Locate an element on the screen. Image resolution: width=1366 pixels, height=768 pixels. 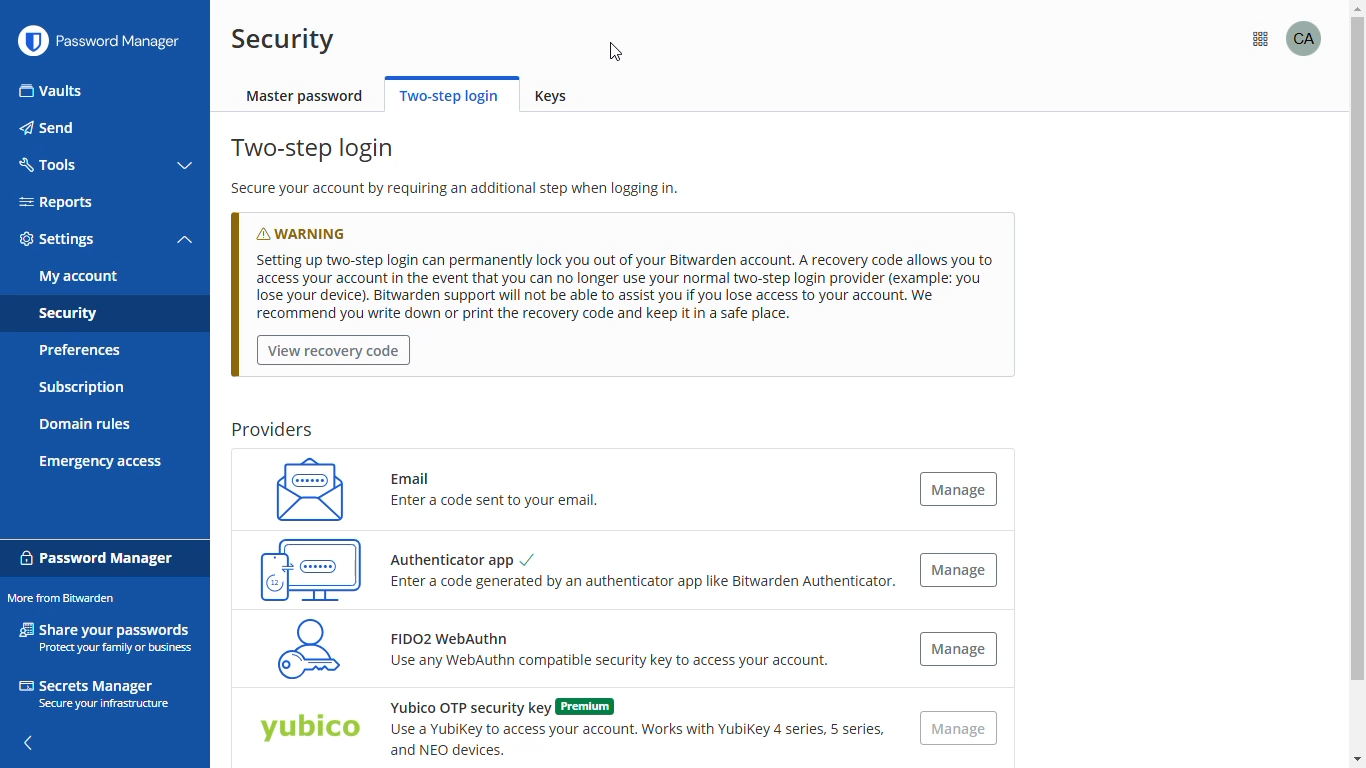
Authenticator app is located at coordinates (458, 557).